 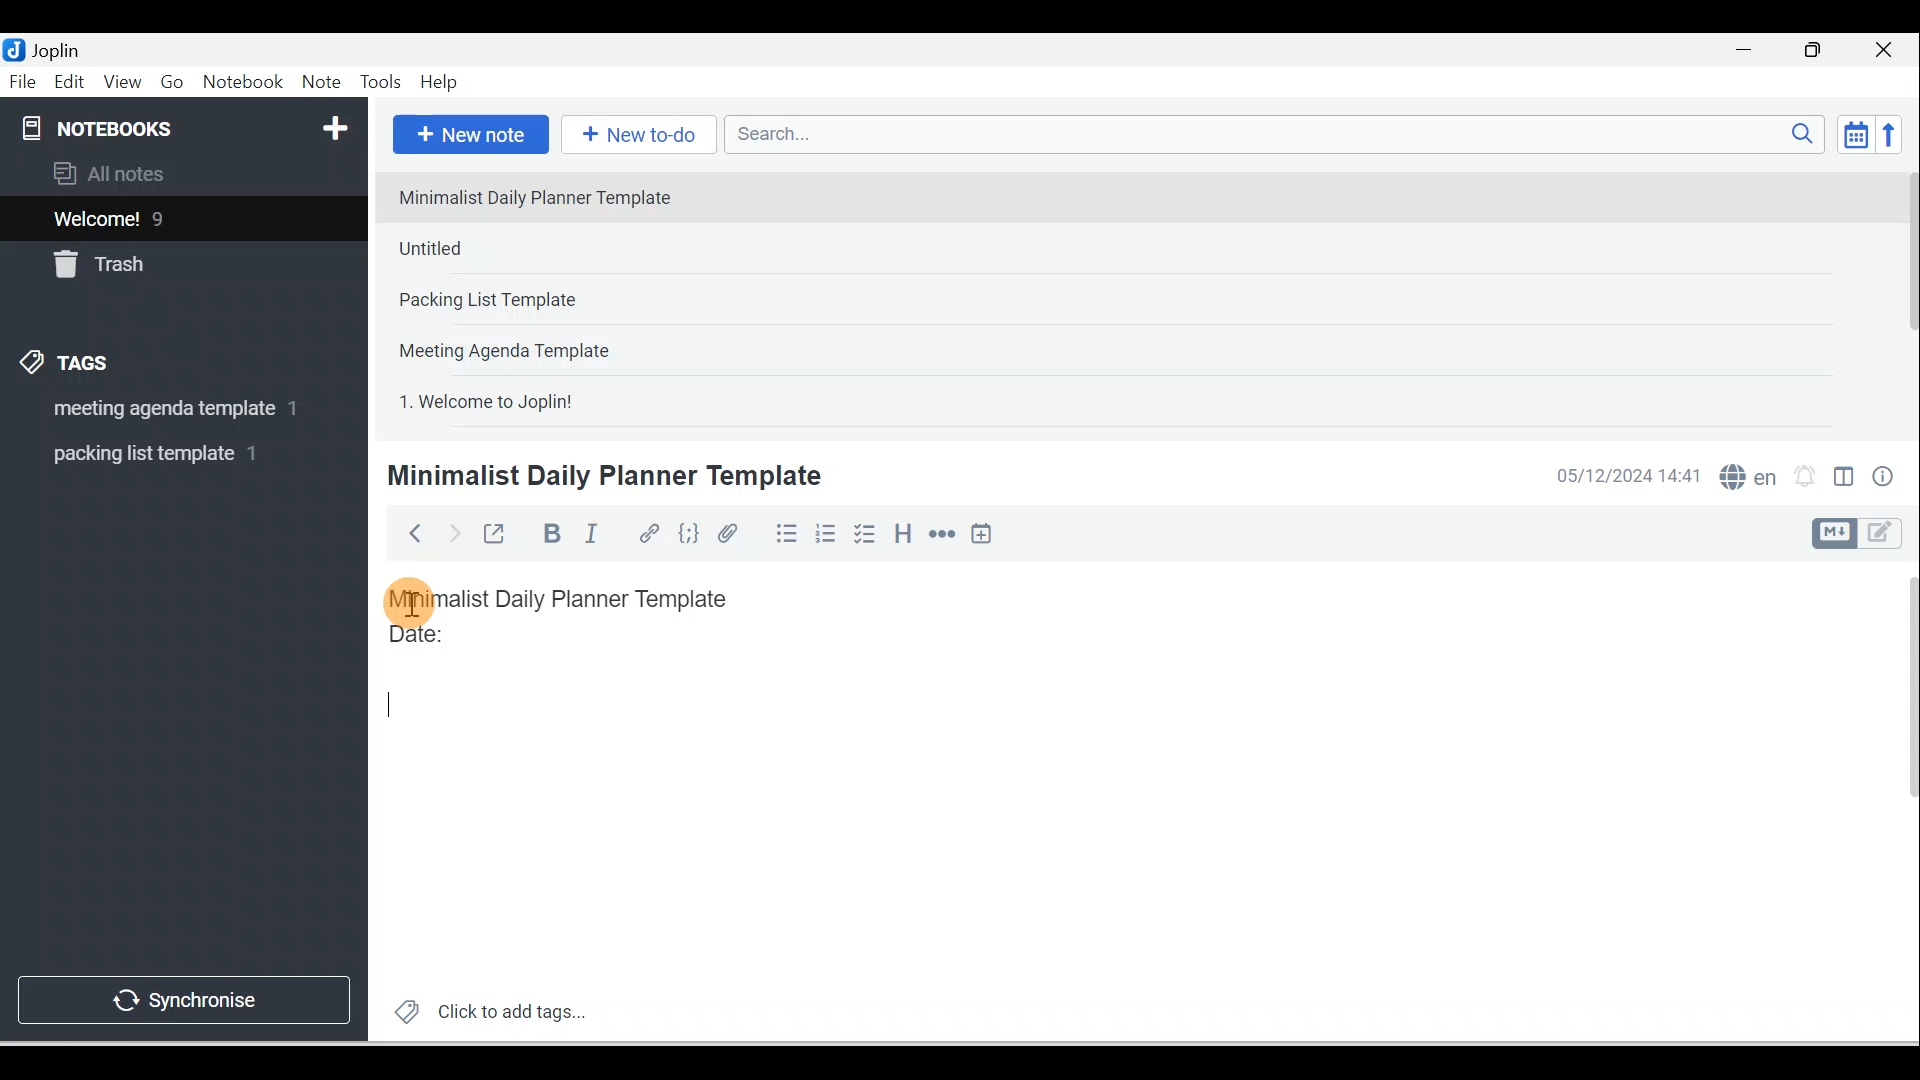 What do you see at coordinates (601, 476) in the screenshot?
I see `Minimalist Daily Planner Template` at bounding box center [601, 476].